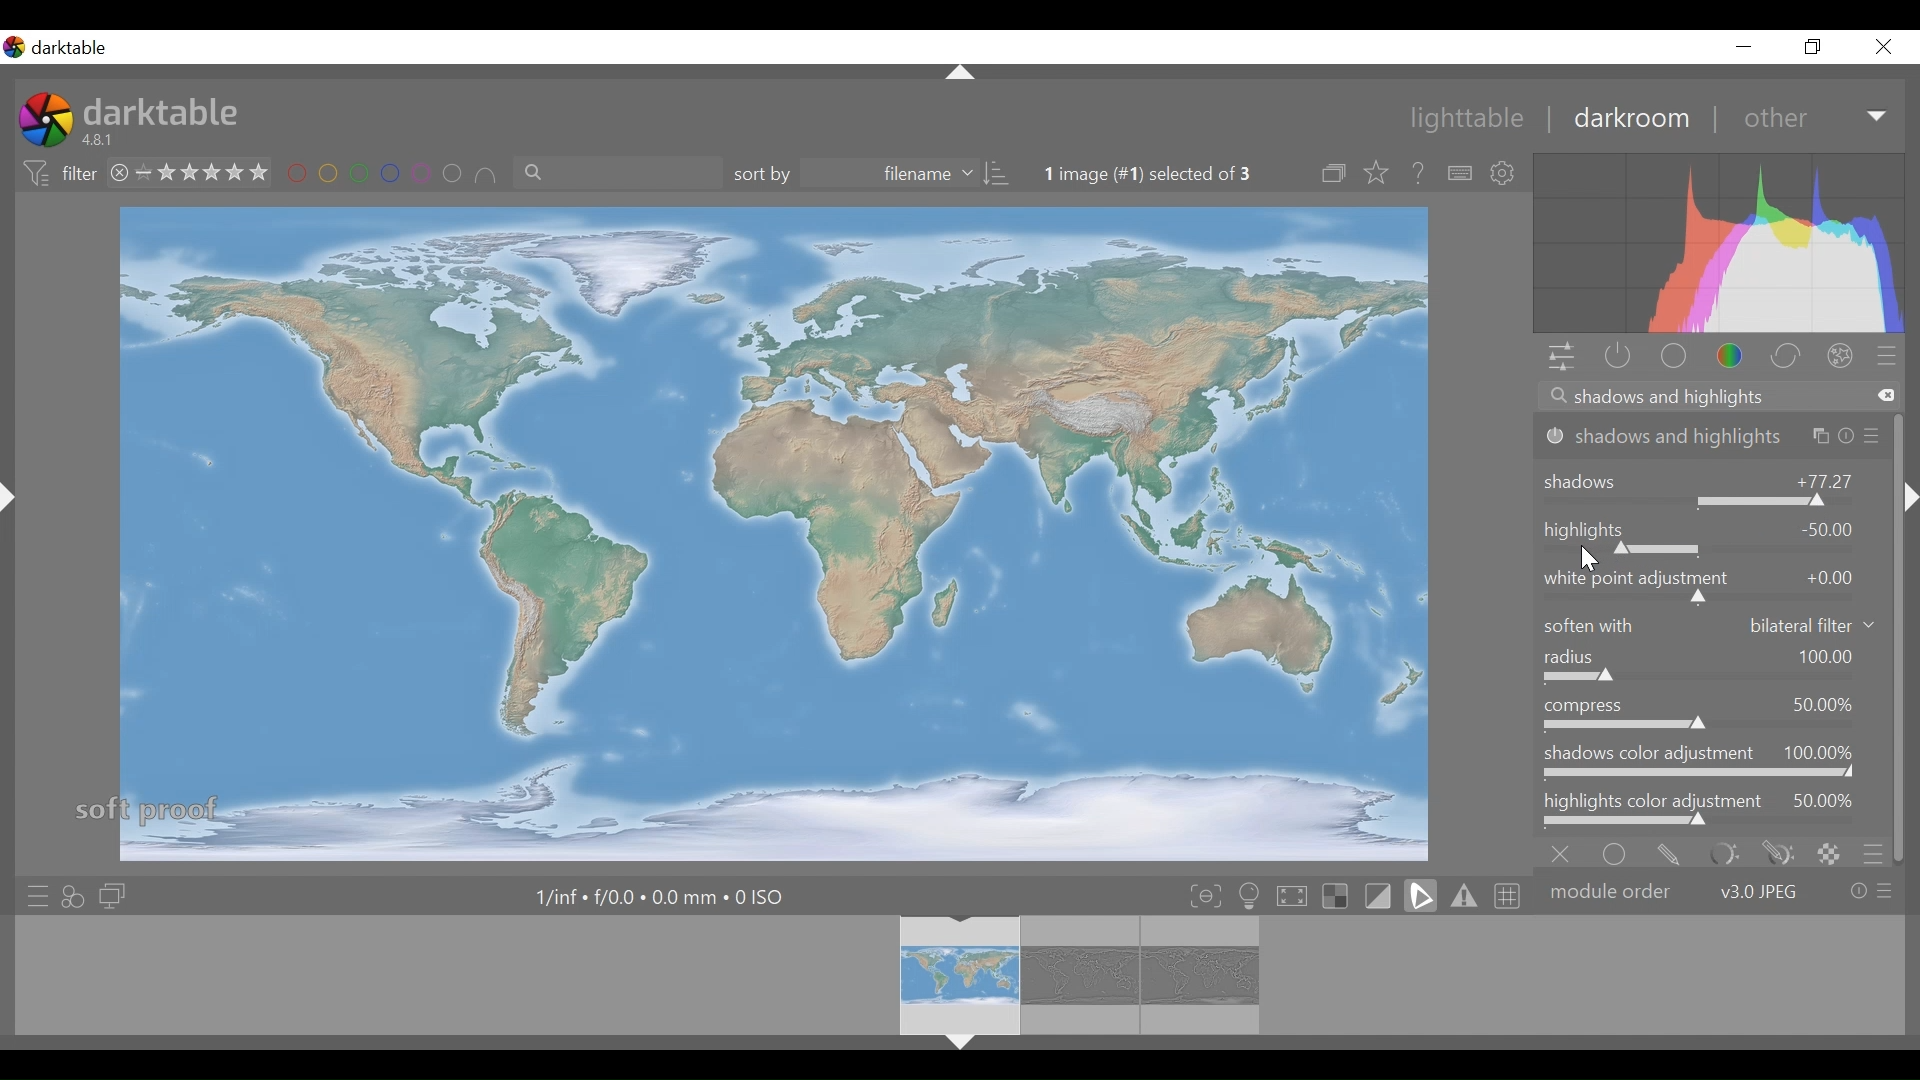  What do you see at coordinates (1828, 852) in the screenshot?
I see `raster mask ` at bounding box center [1828, 852].